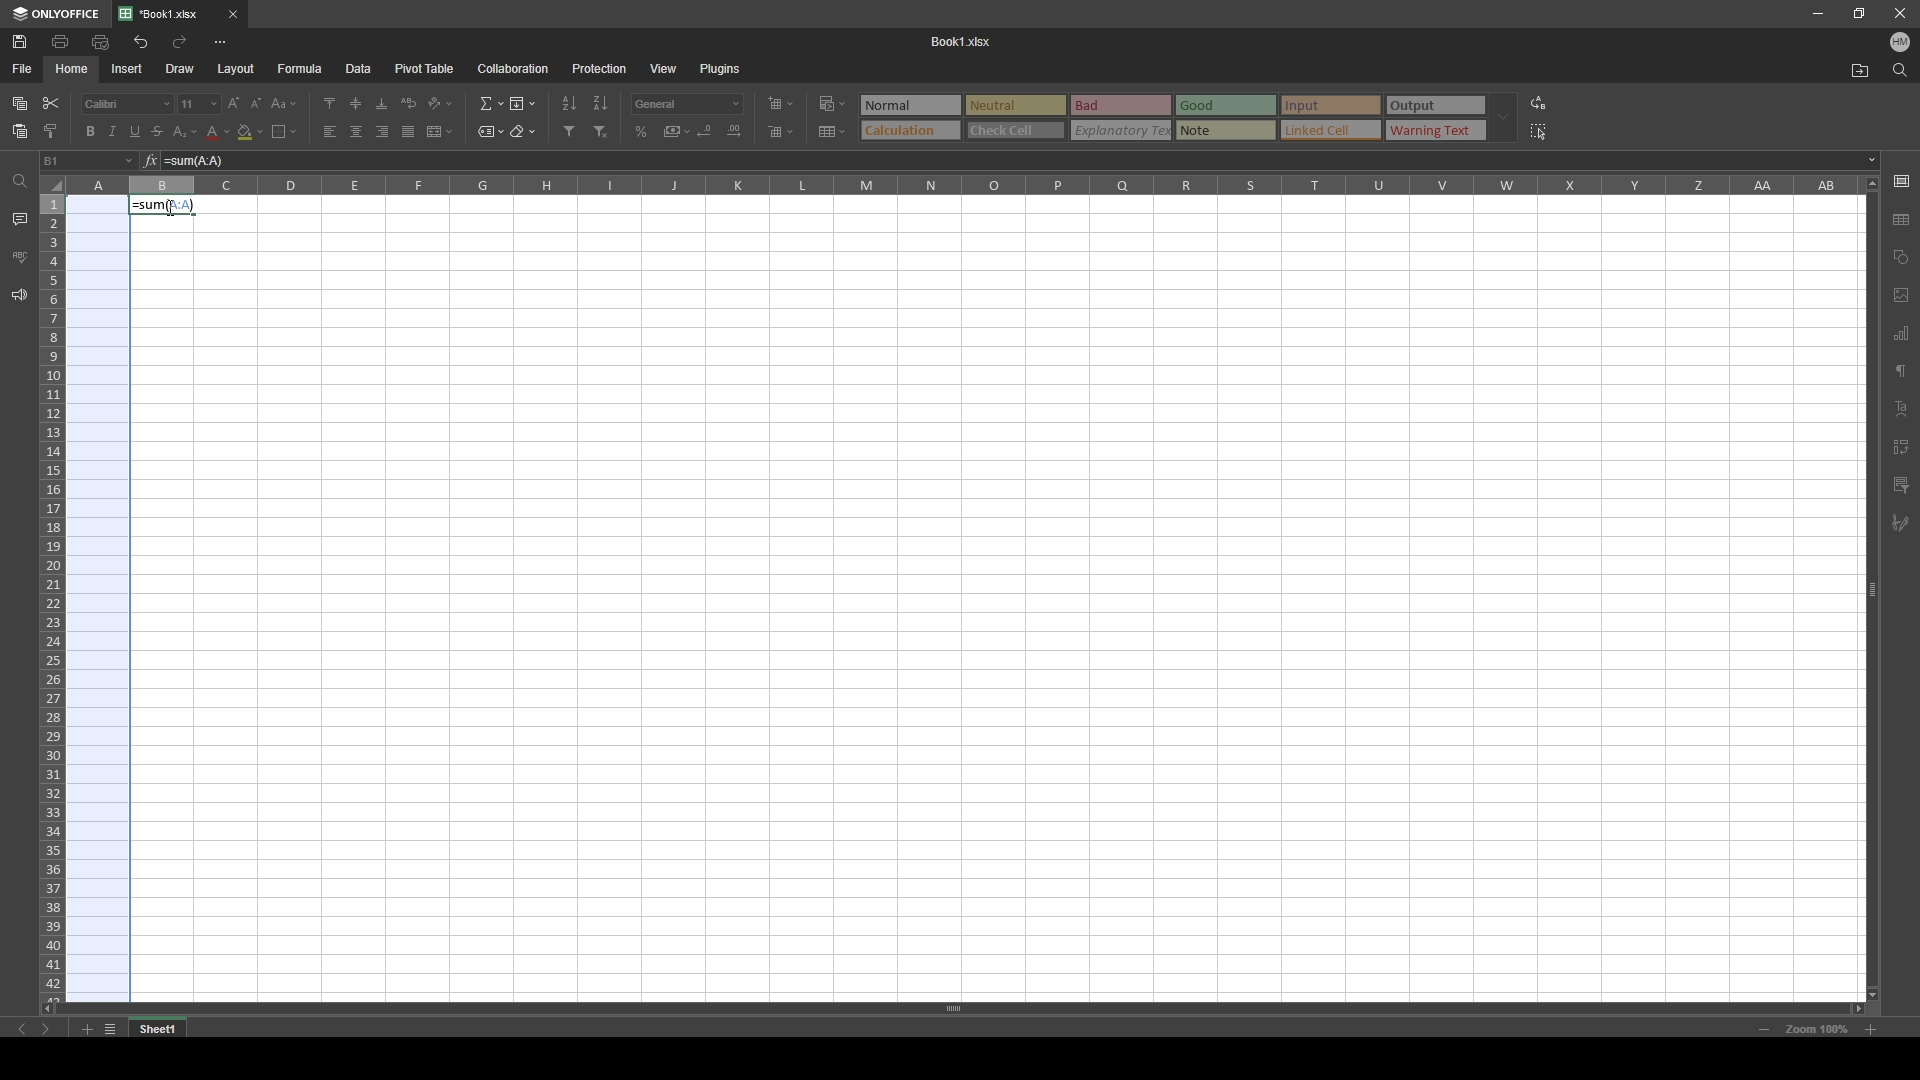 Image resolution: width=1920 pixels, height=1080 pixels. What do you see at coordinates (514, 68) in the screenshot?
I see `collaboration` at bounding box center [514, 68].